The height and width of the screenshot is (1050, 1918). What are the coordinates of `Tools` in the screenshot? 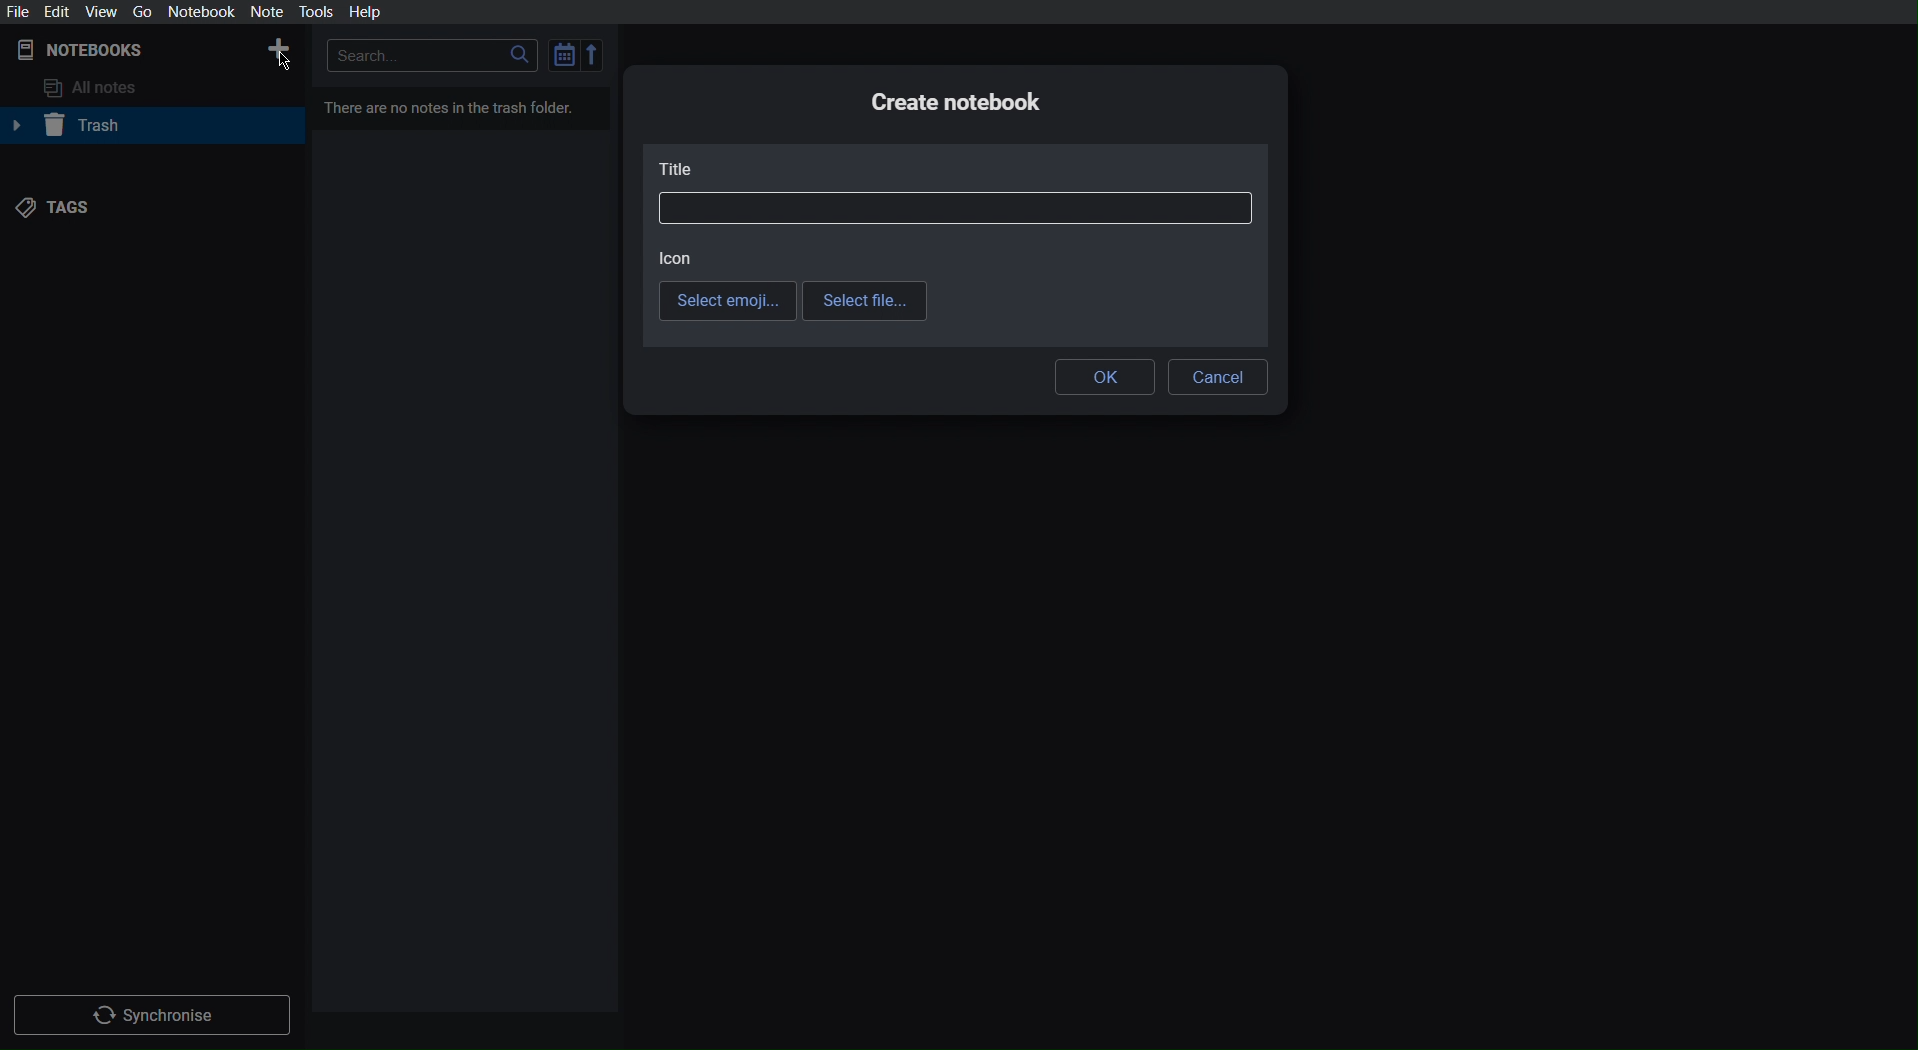 It's located at (315, 11).